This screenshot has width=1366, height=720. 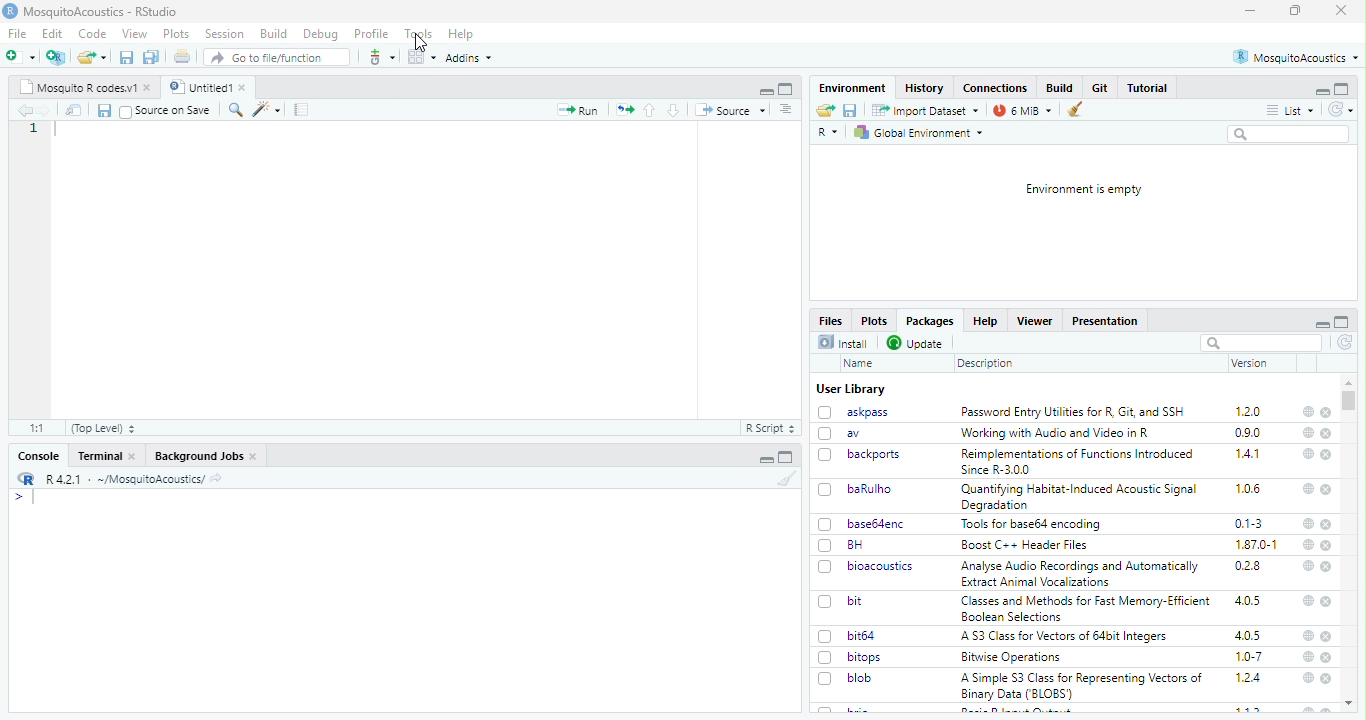 I want to click on bitops, so click(x=866, y=657).